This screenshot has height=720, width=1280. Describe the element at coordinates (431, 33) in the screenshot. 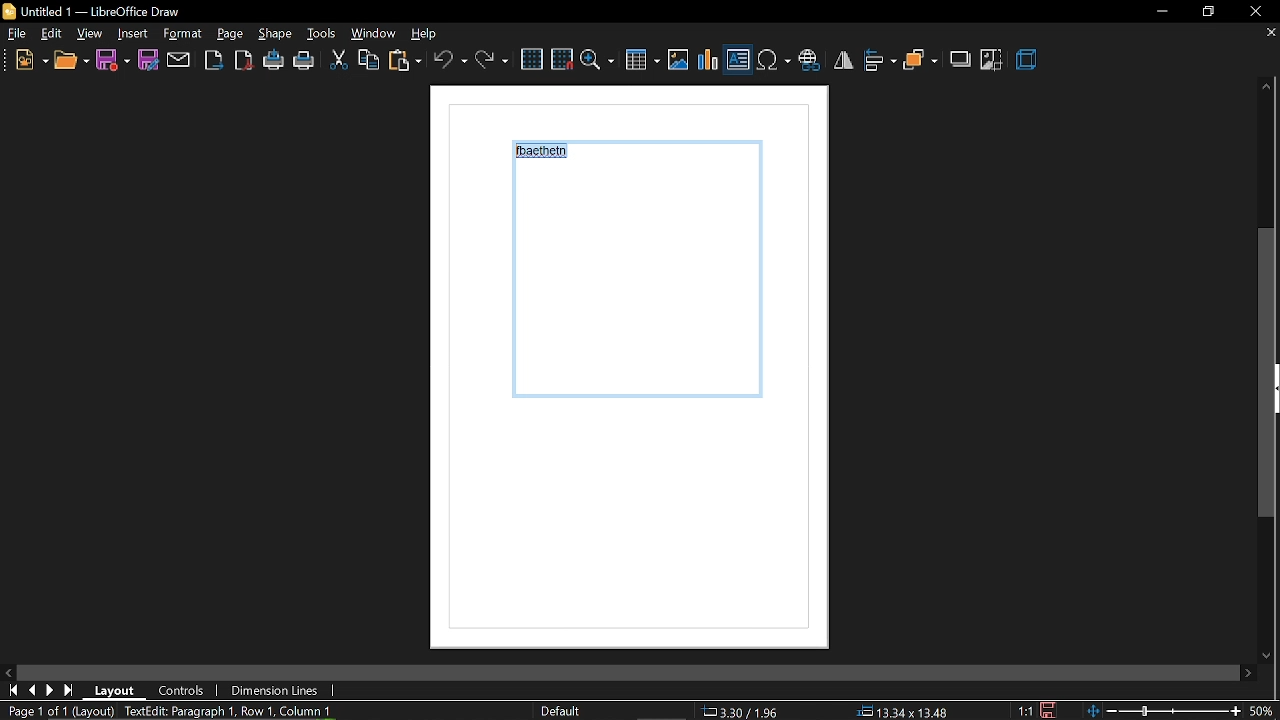

I see `help` at that location.